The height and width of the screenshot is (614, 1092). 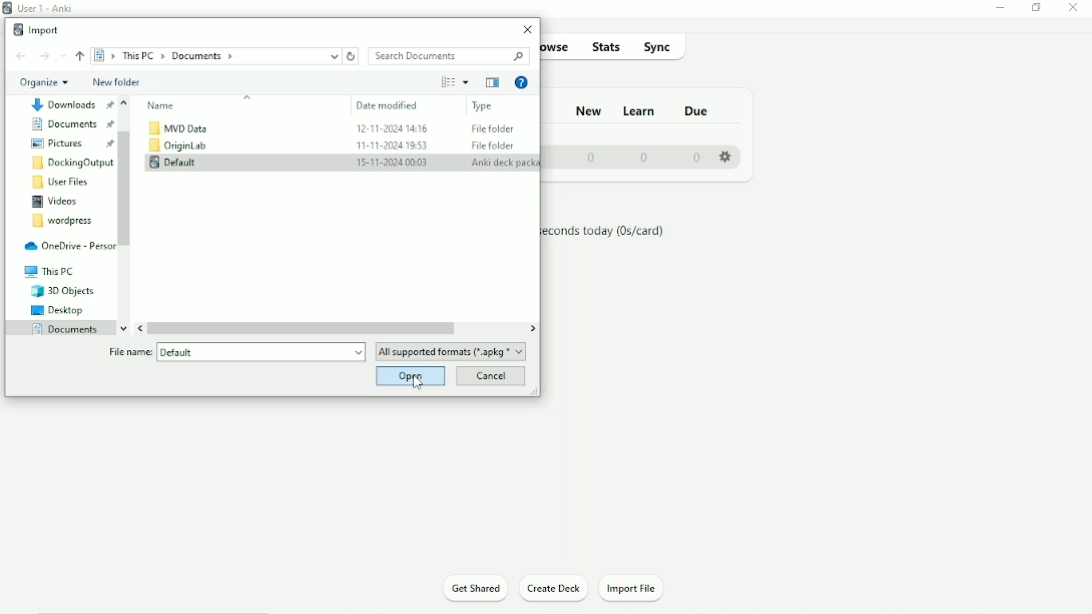 What do you see at coordinates (72, 143) in the screenshot?
I see `Pictures` at bounding box center [72, 143].